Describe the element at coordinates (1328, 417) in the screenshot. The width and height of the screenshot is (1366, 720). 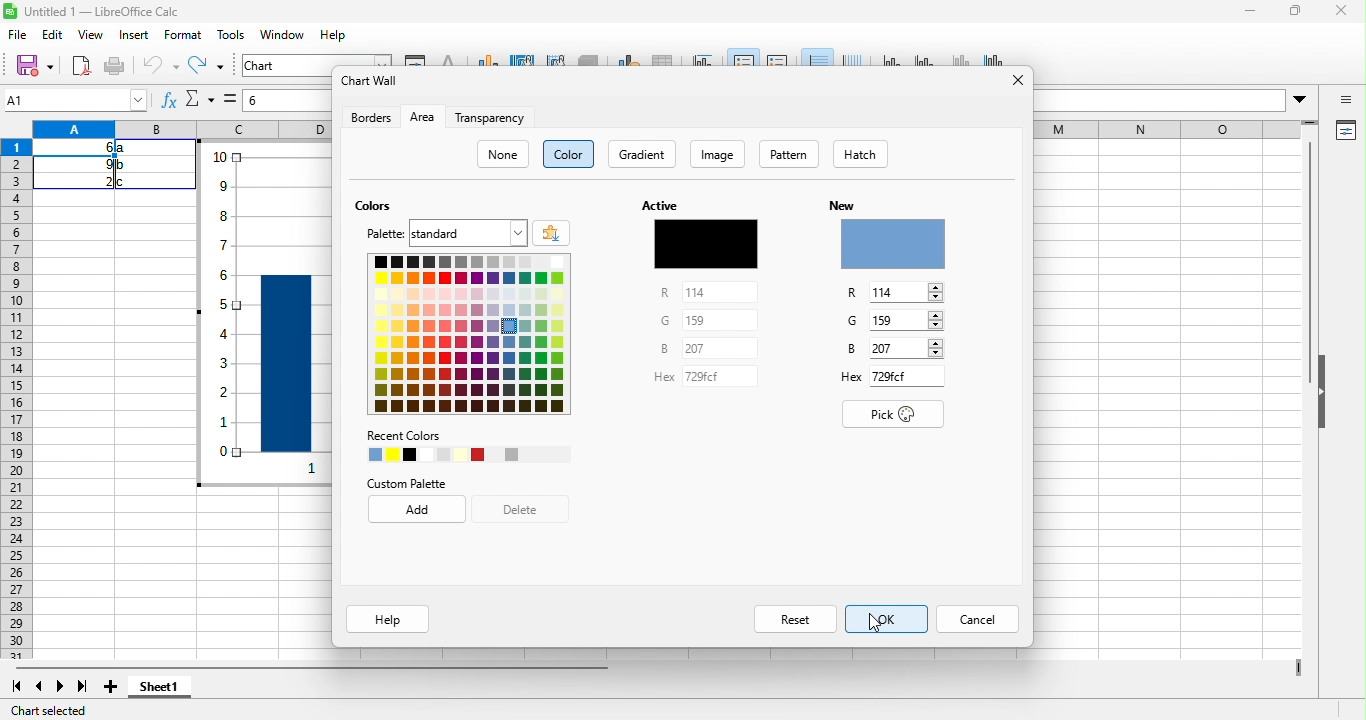
I see `hide` at that location.